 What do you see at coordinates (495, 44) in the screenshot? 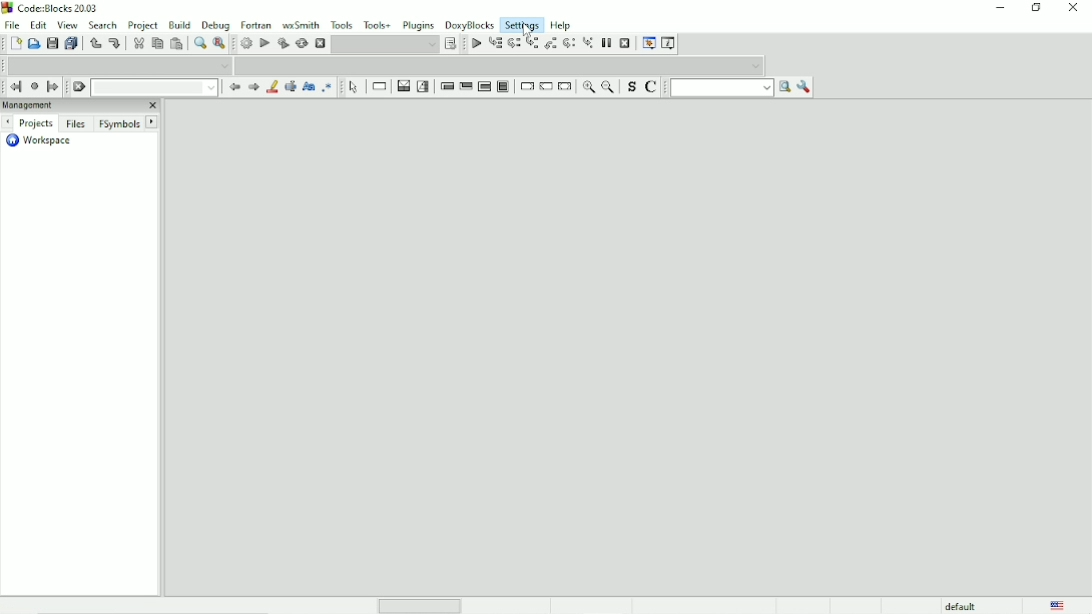
I see `Run to cursor` at bounding box center [495, 44].